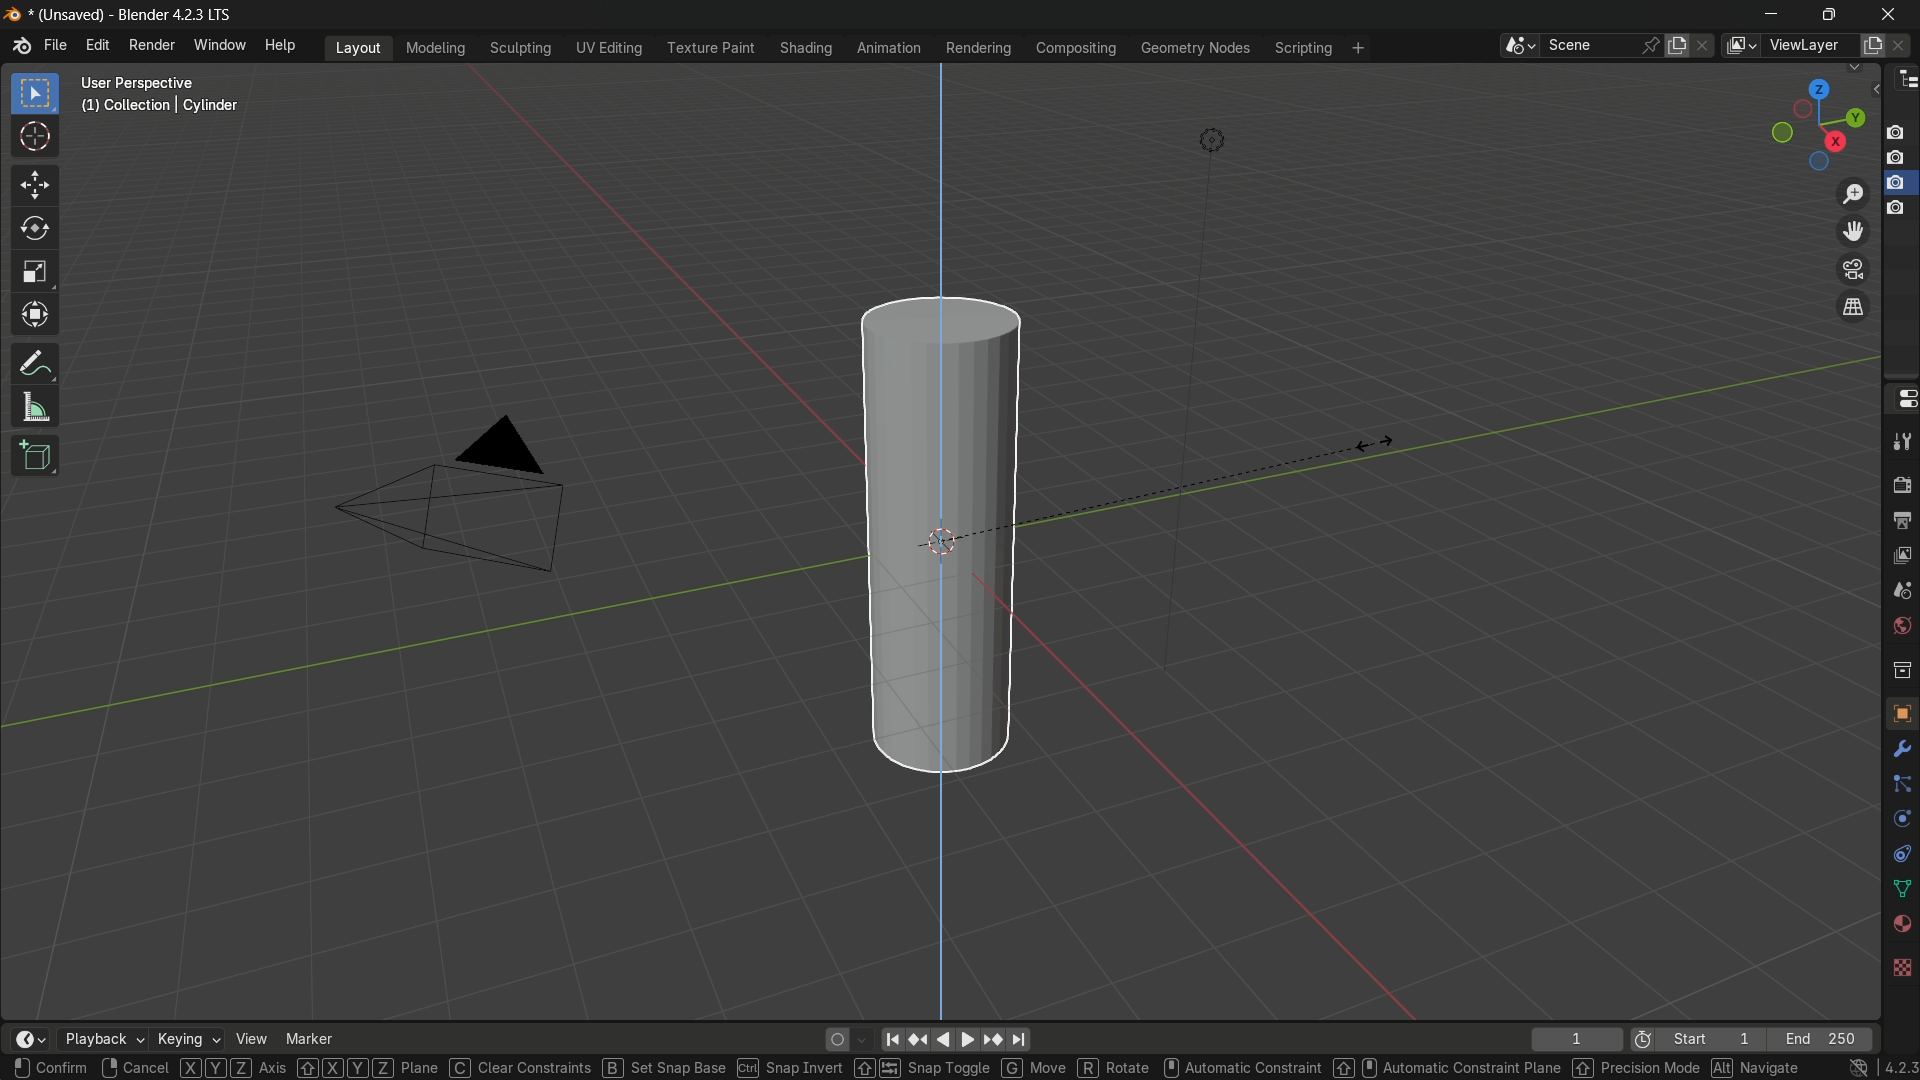 The image size is (1920, 1080). Describe the element at coordinates (862, 1039) in the screenshot. I see `auto keyframing` at that location.